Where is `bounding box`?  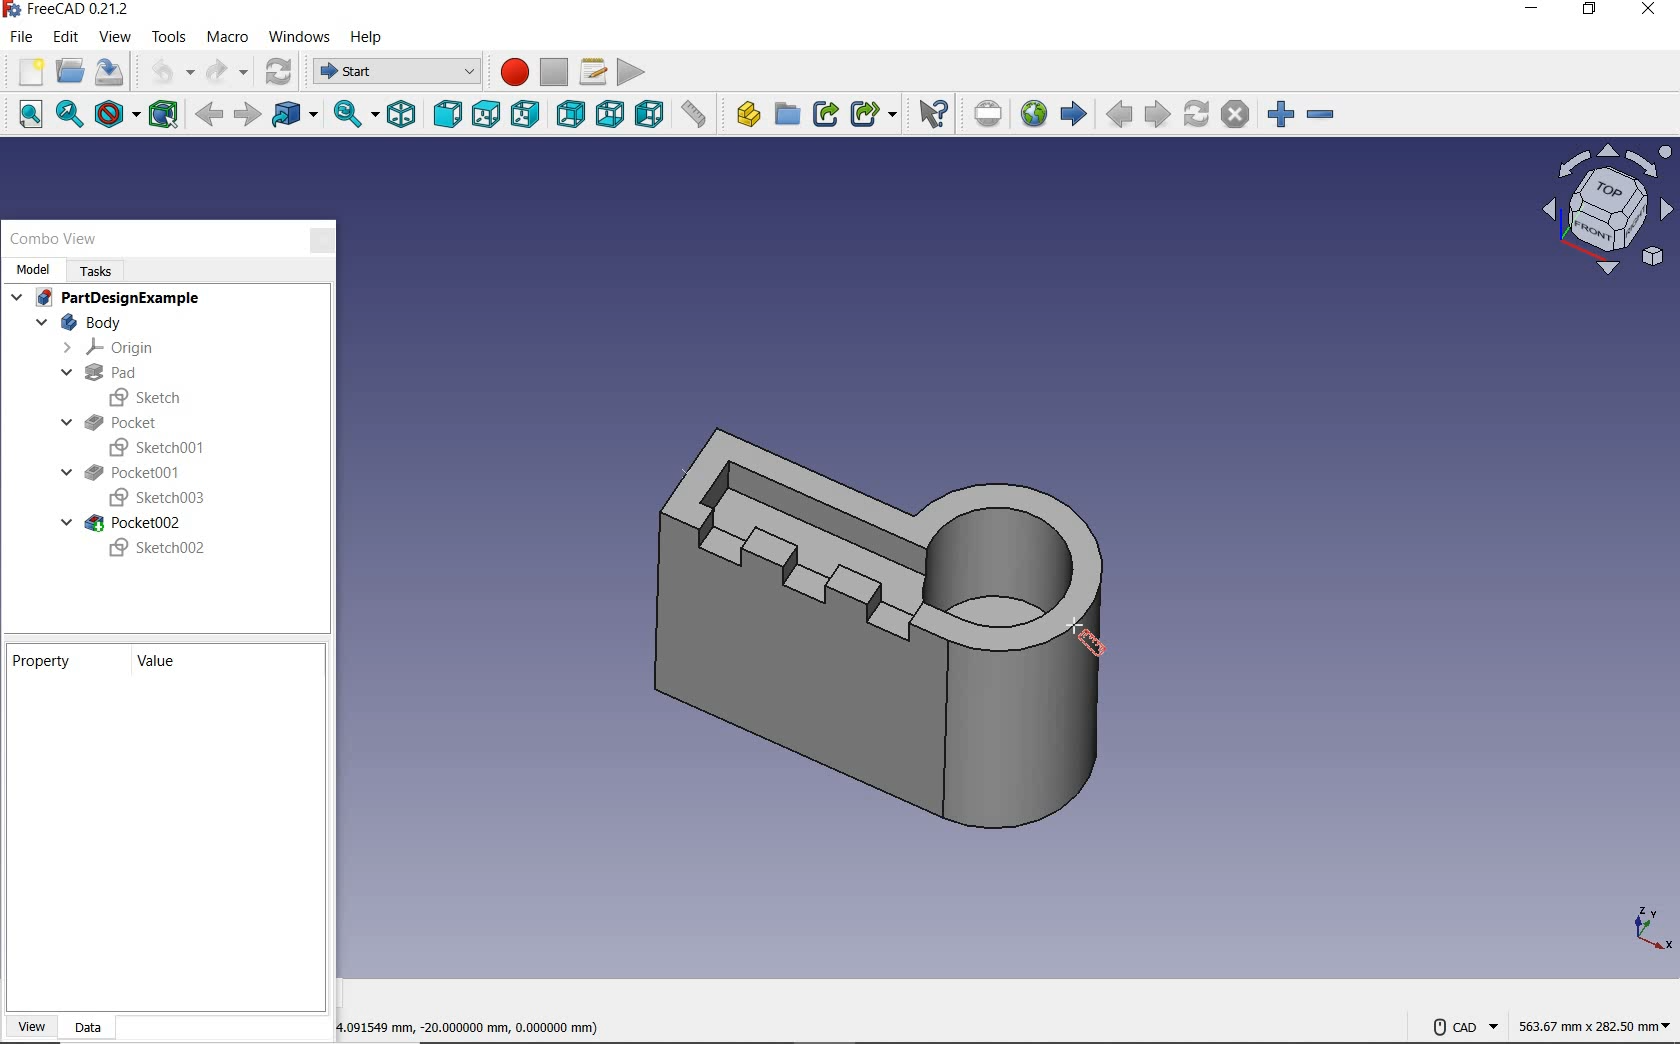
bounding box is located at coordinates (164, 114).